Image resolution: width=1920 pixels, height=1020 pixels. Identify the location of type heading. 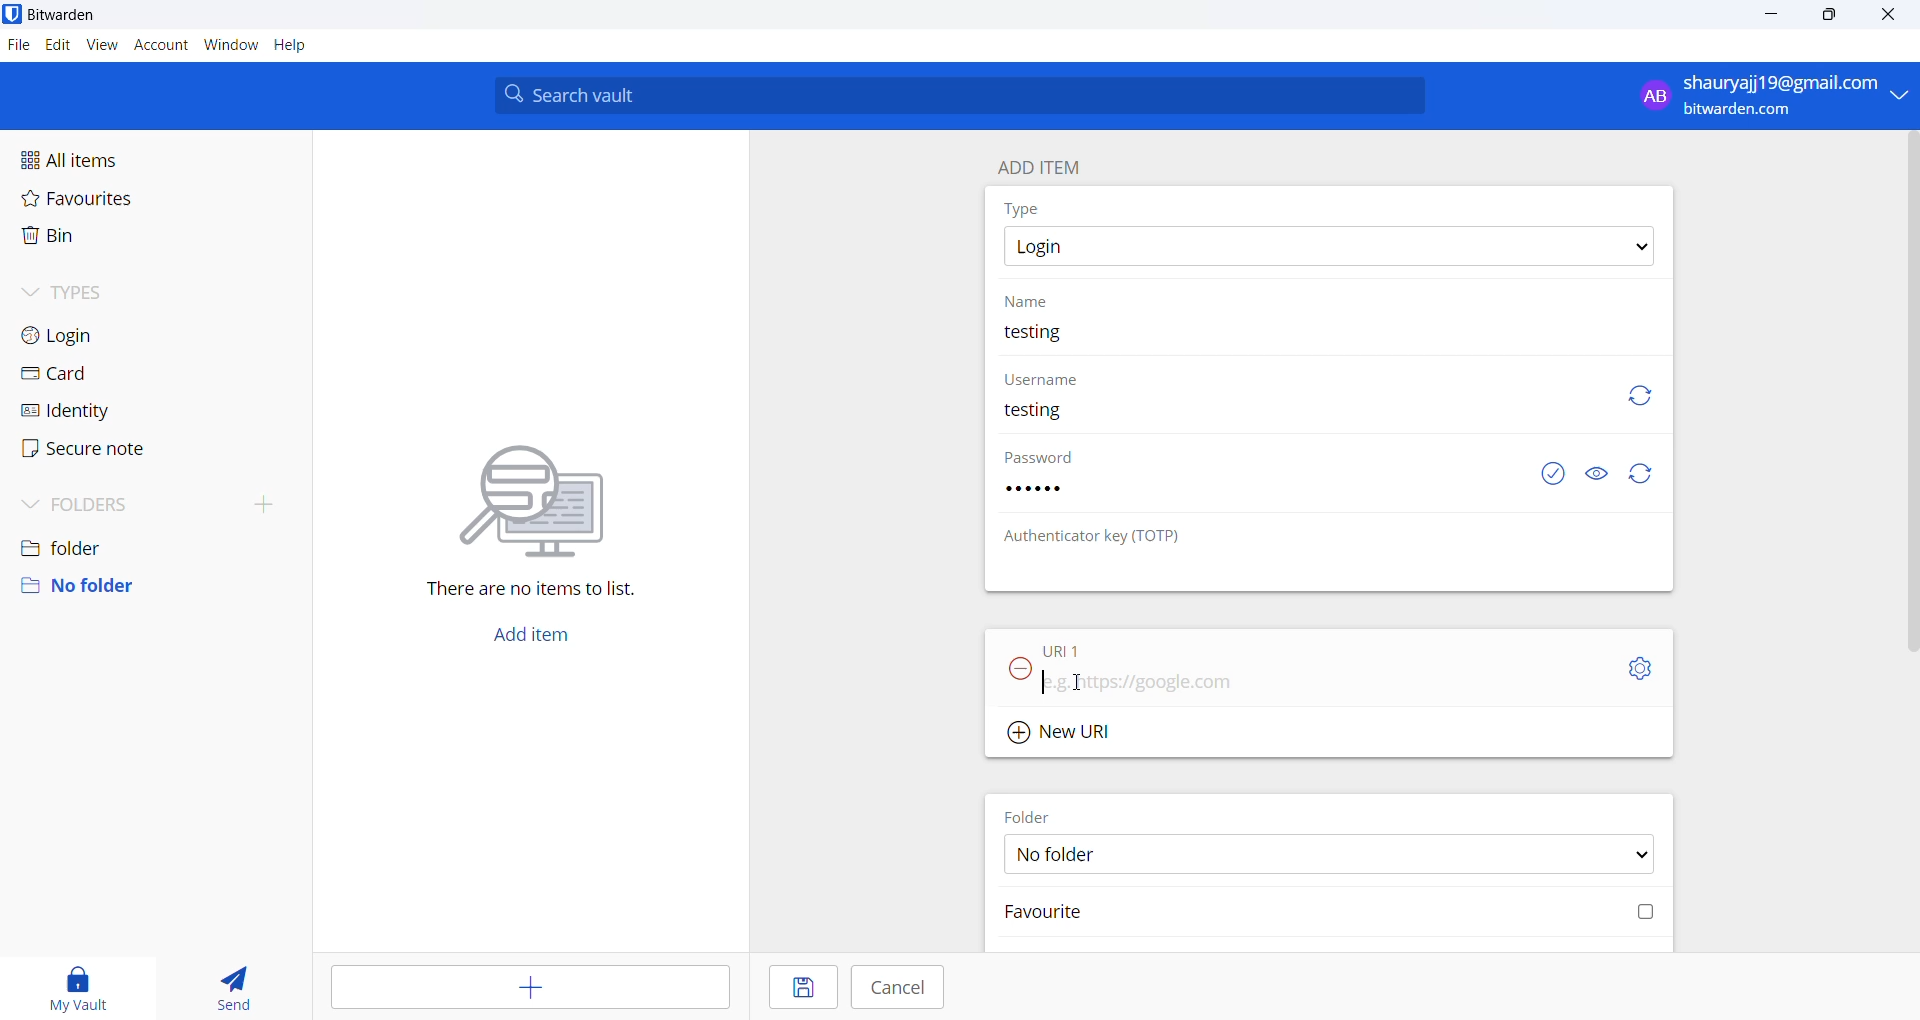
(1023, 208).